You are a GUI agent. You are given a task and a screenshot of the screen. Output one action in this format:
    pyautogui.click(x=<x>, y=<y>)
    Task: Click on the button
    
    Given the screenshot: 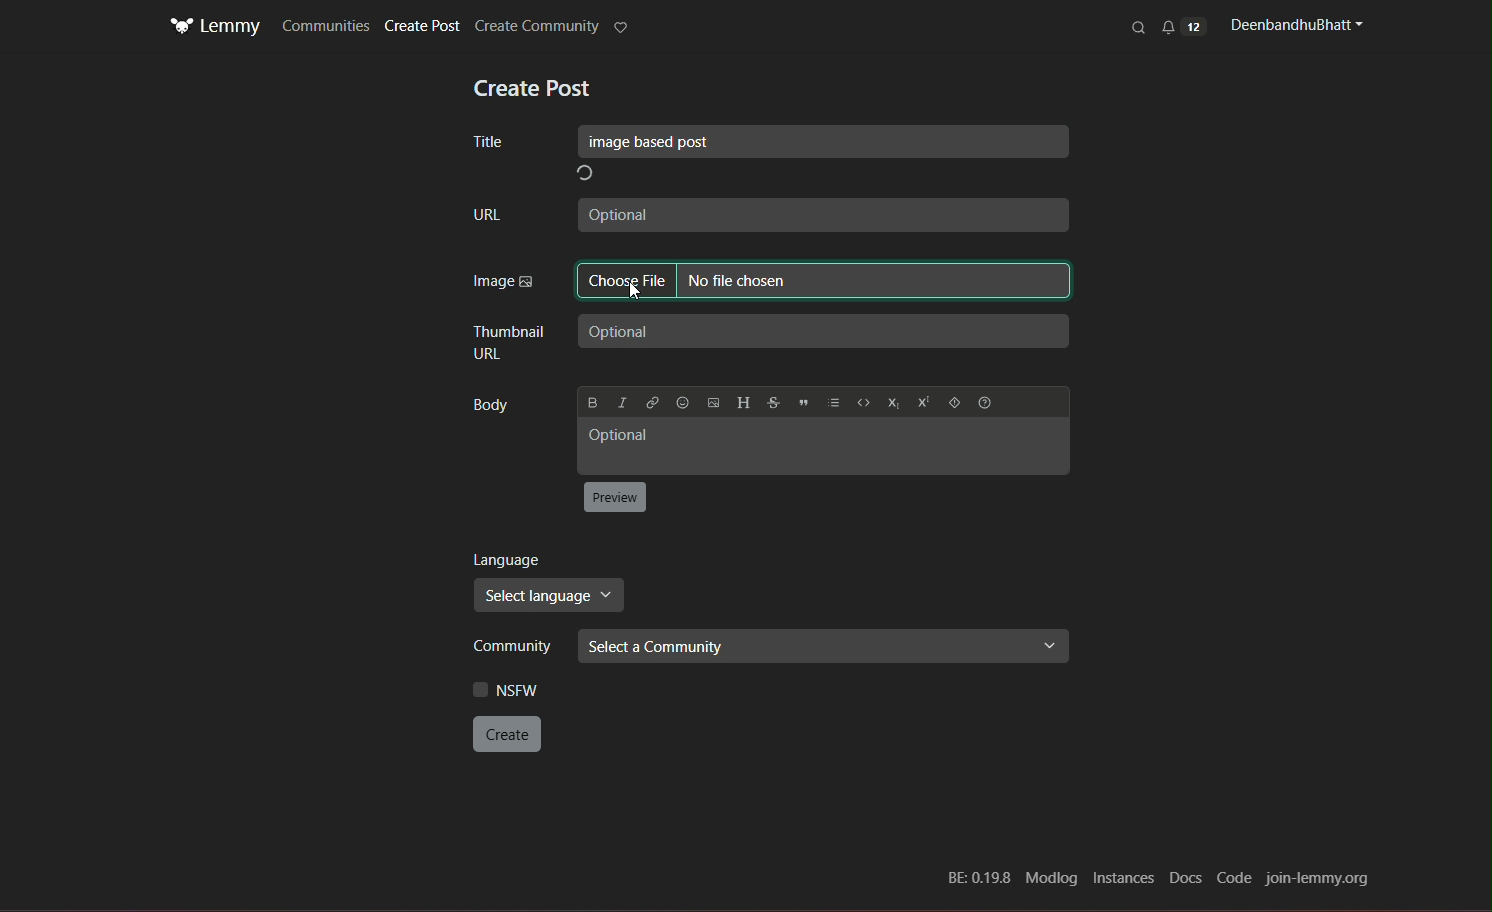 What is the action you would take?
    pyautogui.click(x=617, y=497)
    